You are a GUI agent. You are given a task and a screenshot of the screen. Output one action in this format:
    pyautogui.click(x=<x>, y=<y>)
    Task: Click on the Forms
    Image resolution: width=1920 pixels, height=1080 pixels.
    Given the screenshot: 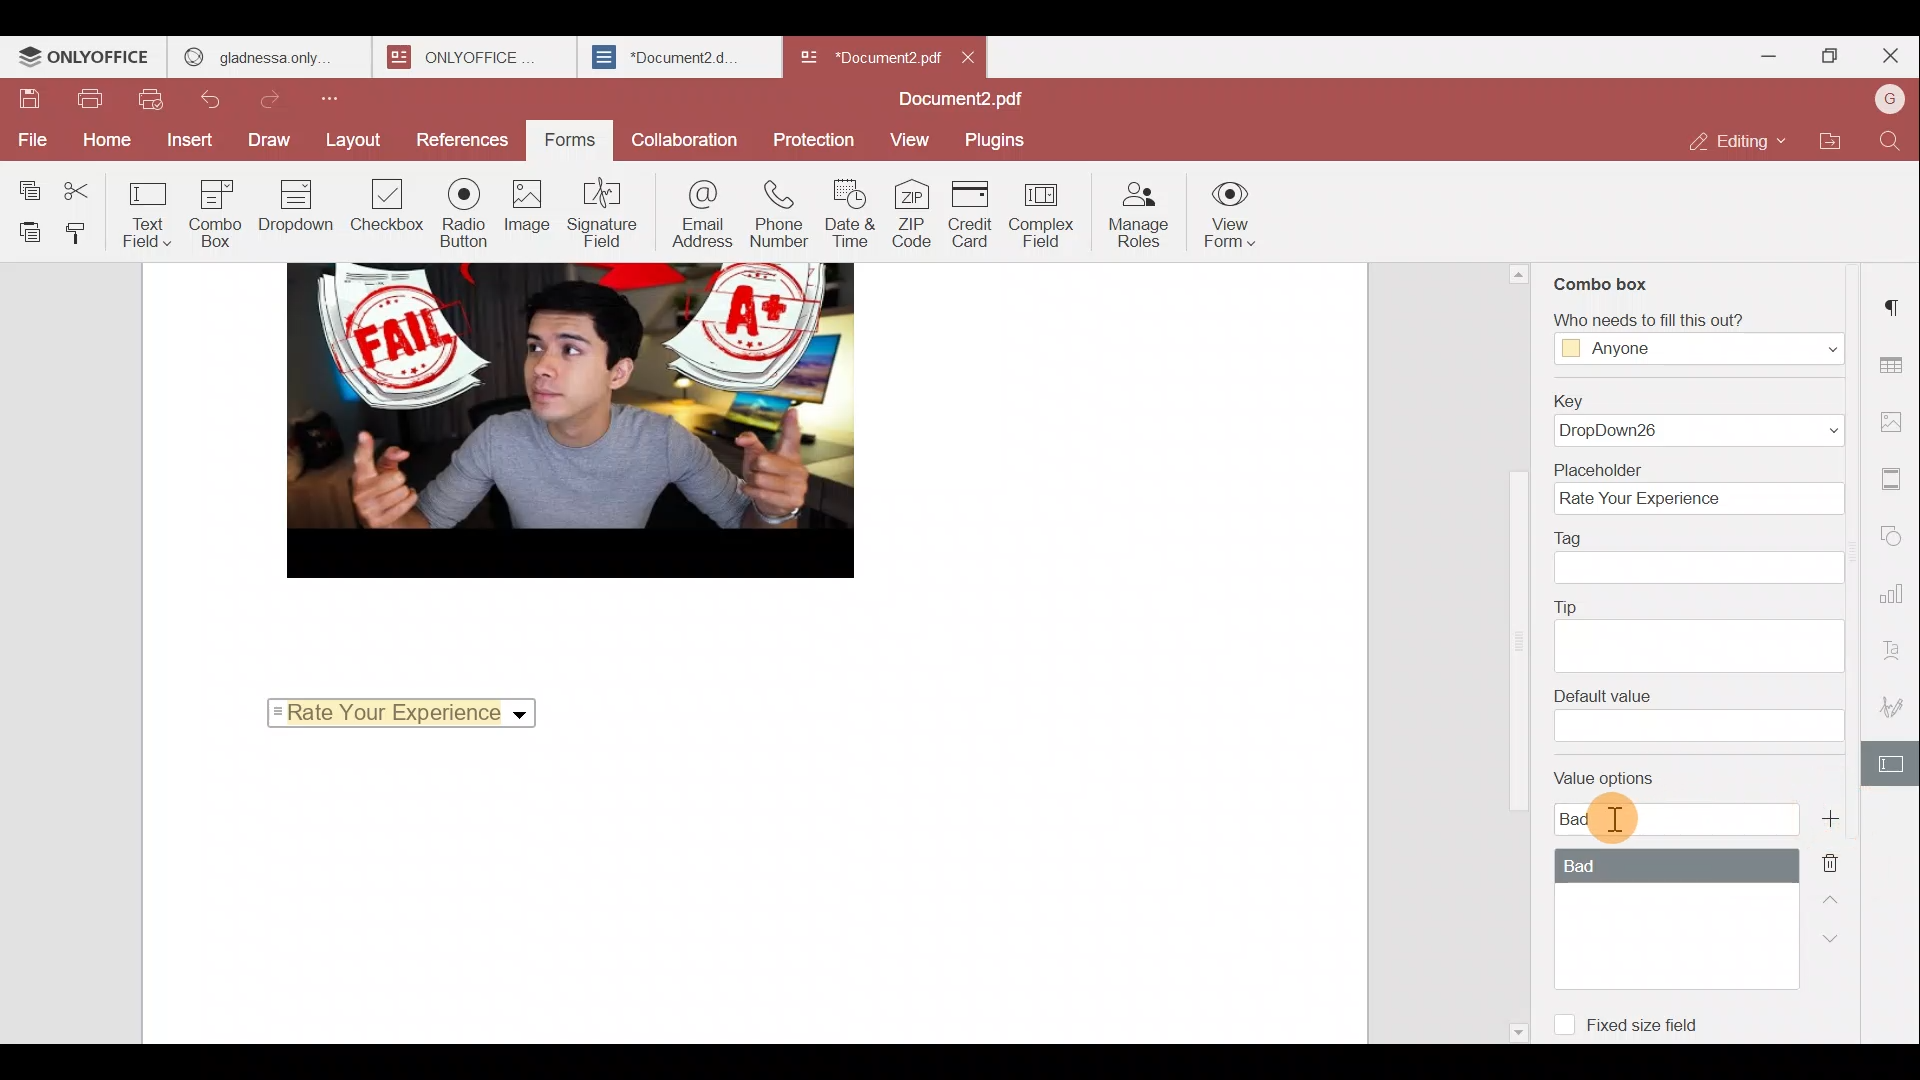 What is the action you would take?
    pyautogui.click(x=563, y=141)
    